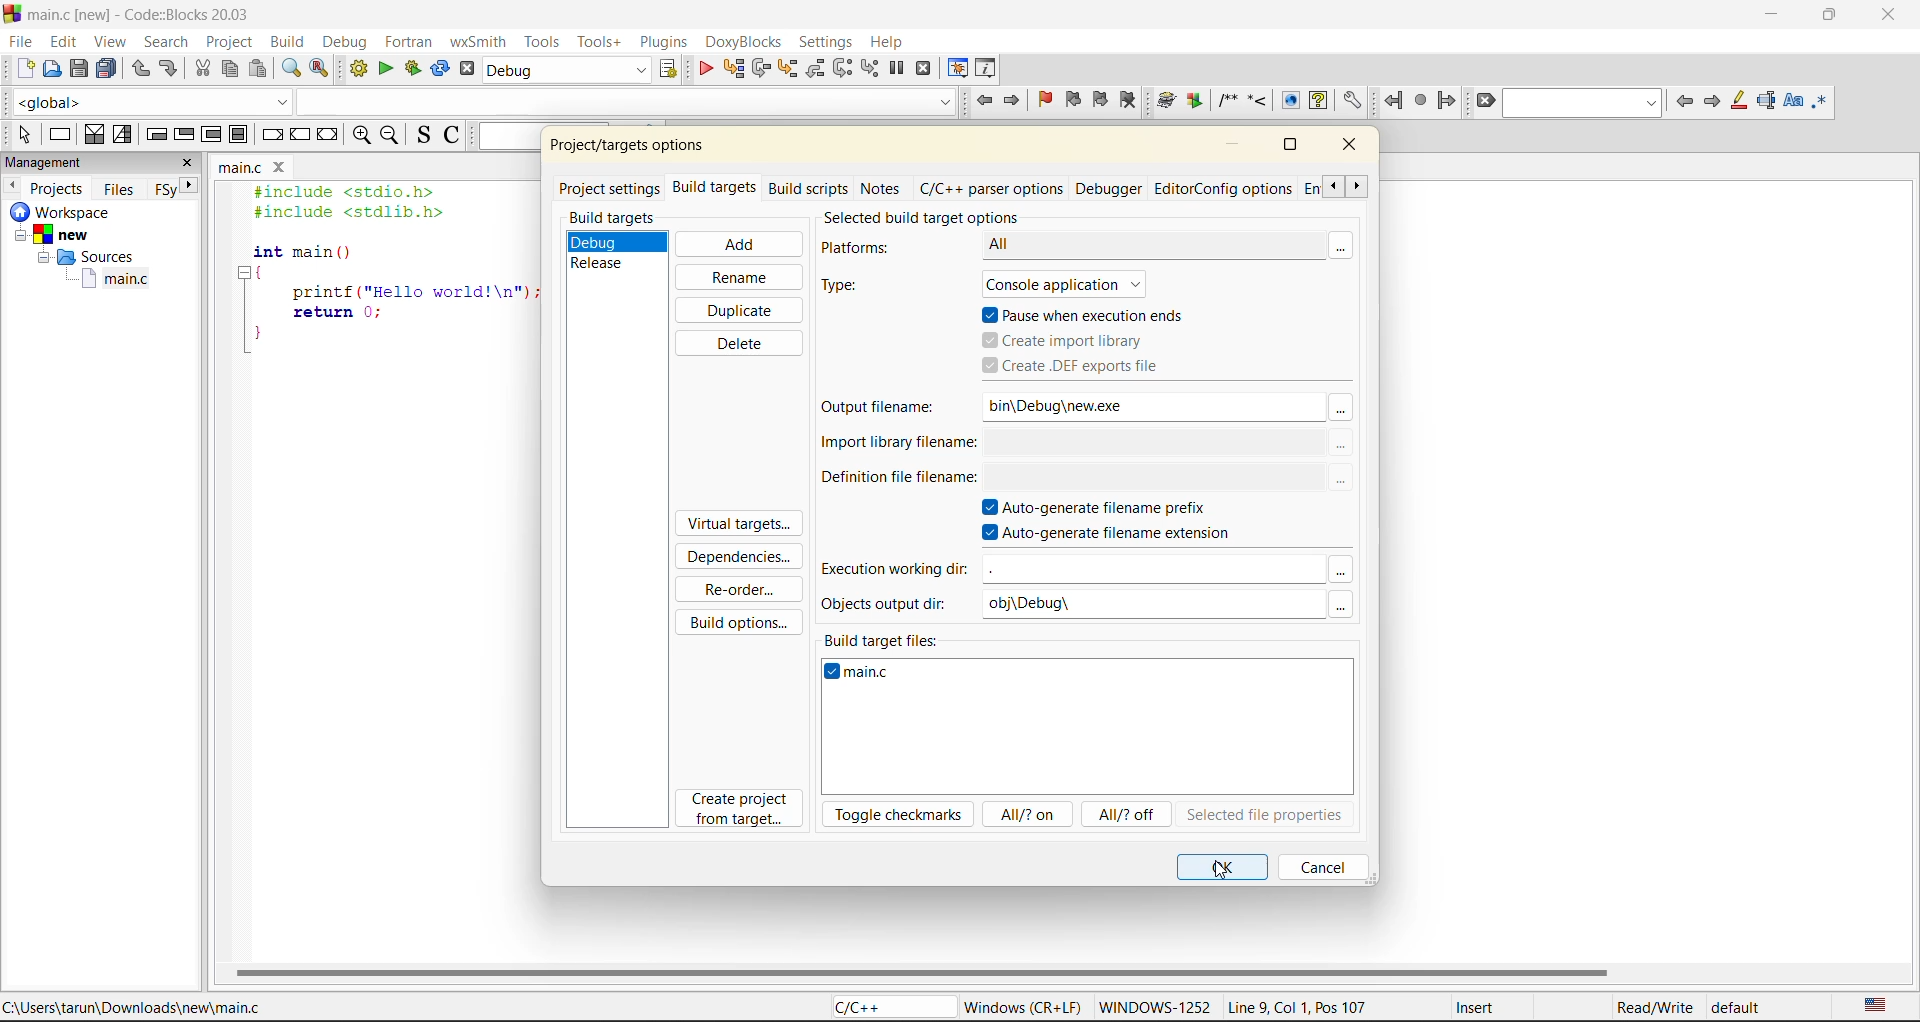 The height and width of the screenshot is (1022, 1920). Describe the element at coordinates (1116, 535) in the screenshot. I see `autogenerate filename extension` at that location.